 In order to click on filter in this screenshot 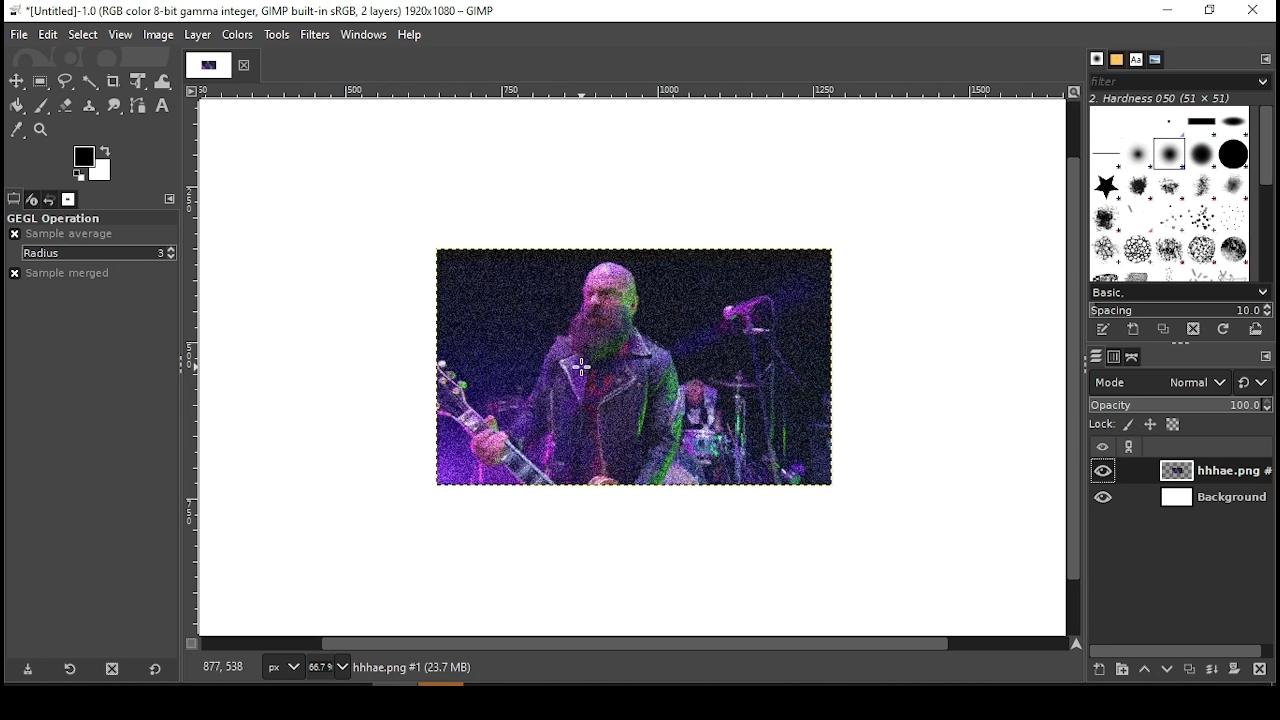, I will do `click(315, 35)`.